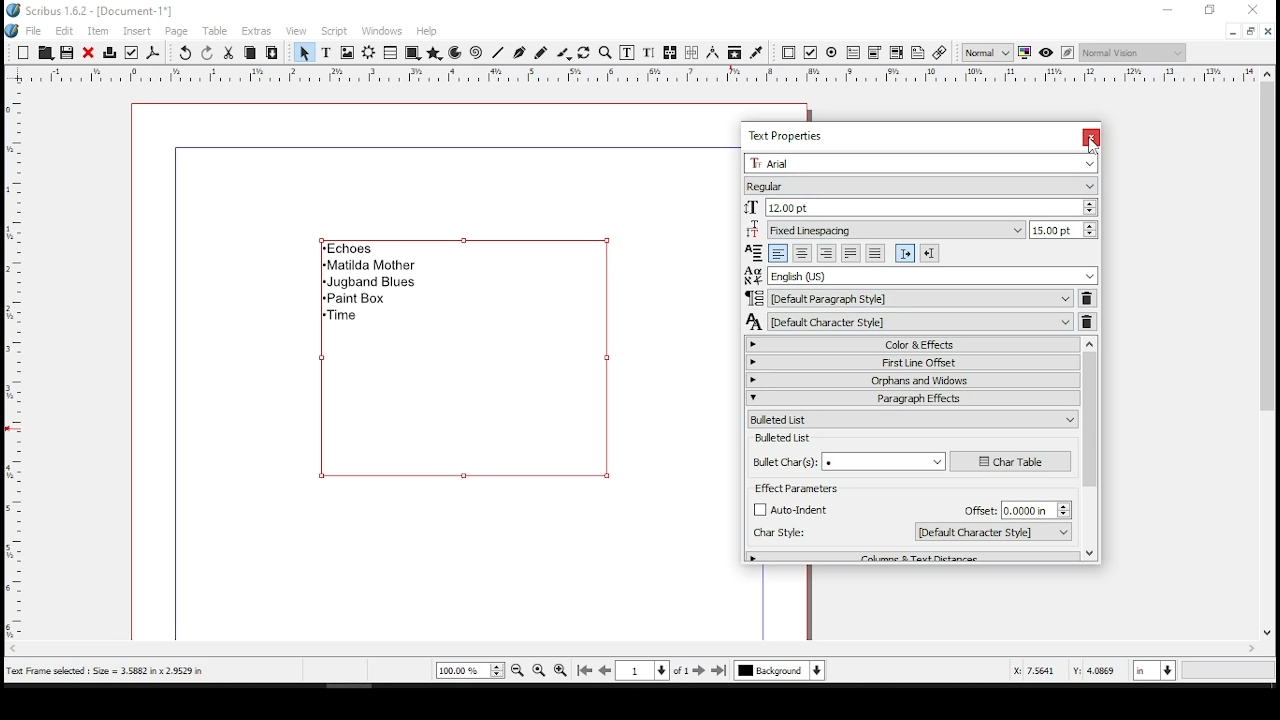 This screenshot has width=1280, height=720. Describe the element at coordinates (922, 207) in the screenshot. I see `font size` at that location.